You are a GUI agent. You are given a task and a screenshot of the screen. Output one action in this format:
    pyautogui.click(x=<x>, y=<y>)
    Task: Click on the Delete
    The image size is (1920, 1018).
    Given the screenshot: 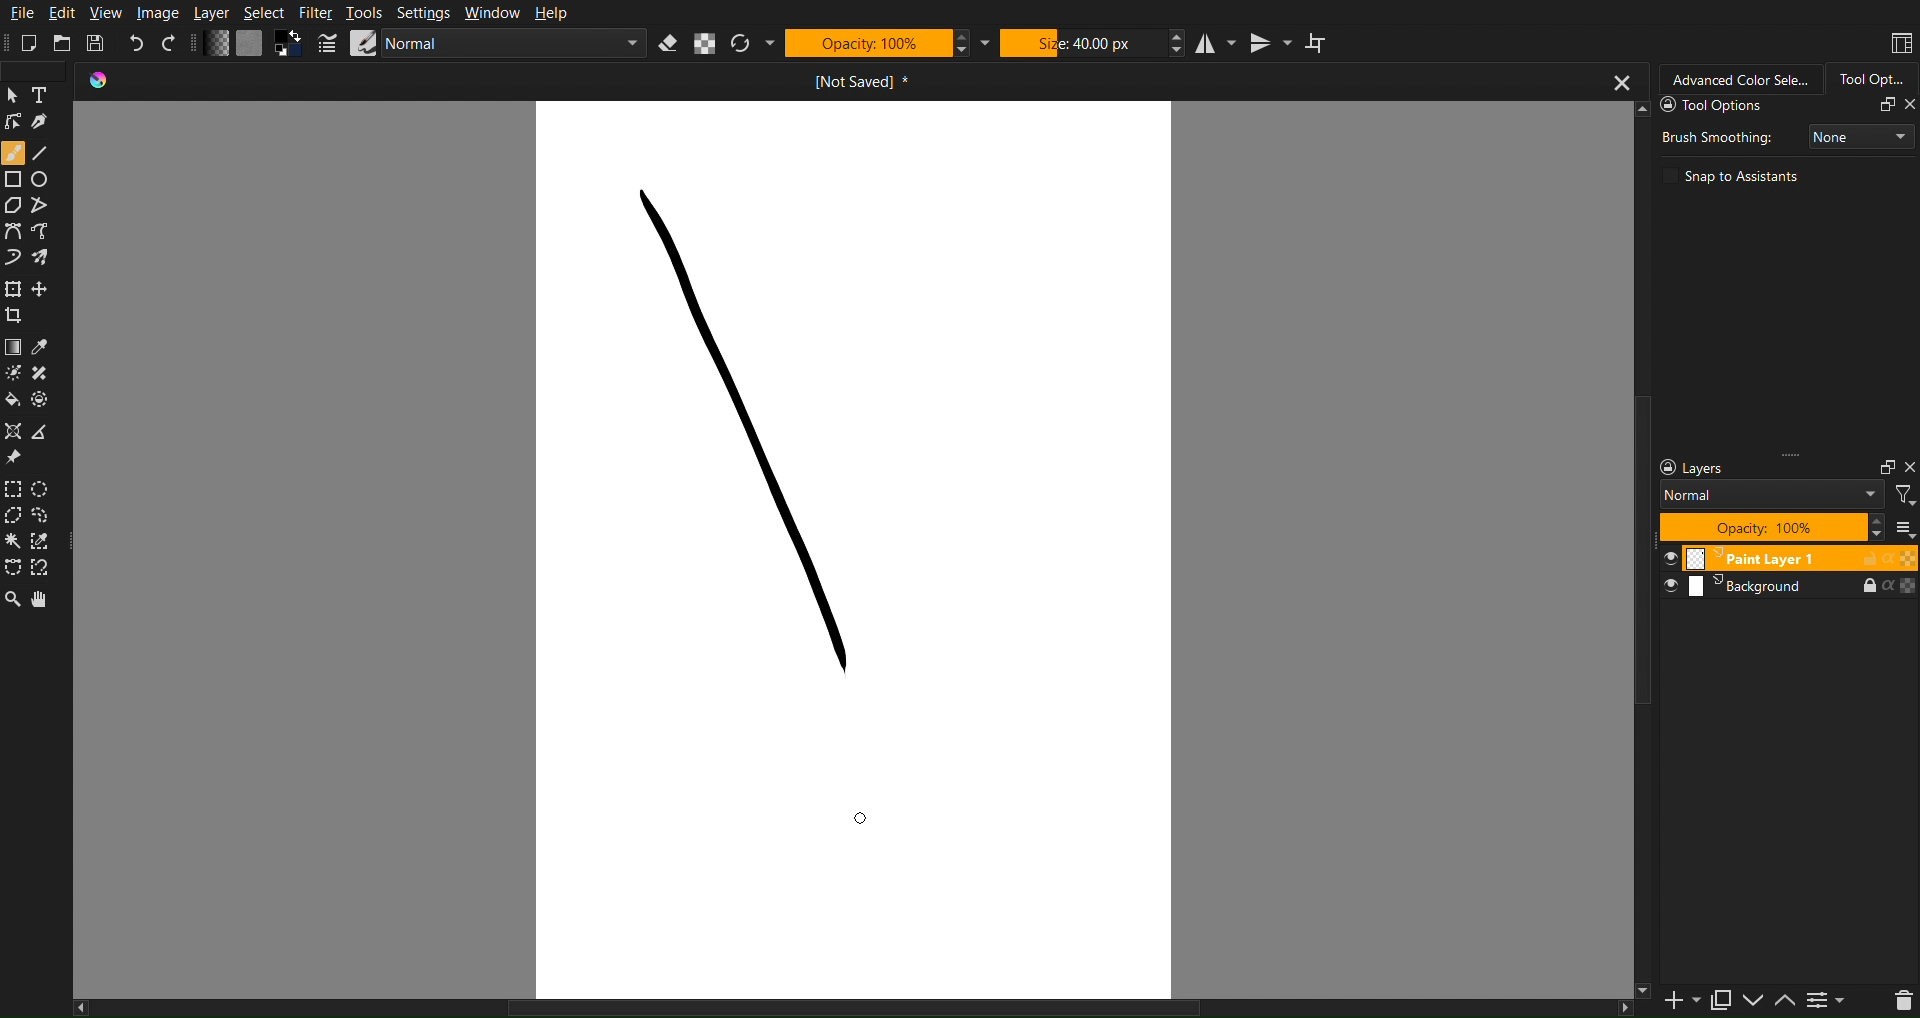 What is the action you would take?
    pyautogui.click(x=1897, y=1002)
    